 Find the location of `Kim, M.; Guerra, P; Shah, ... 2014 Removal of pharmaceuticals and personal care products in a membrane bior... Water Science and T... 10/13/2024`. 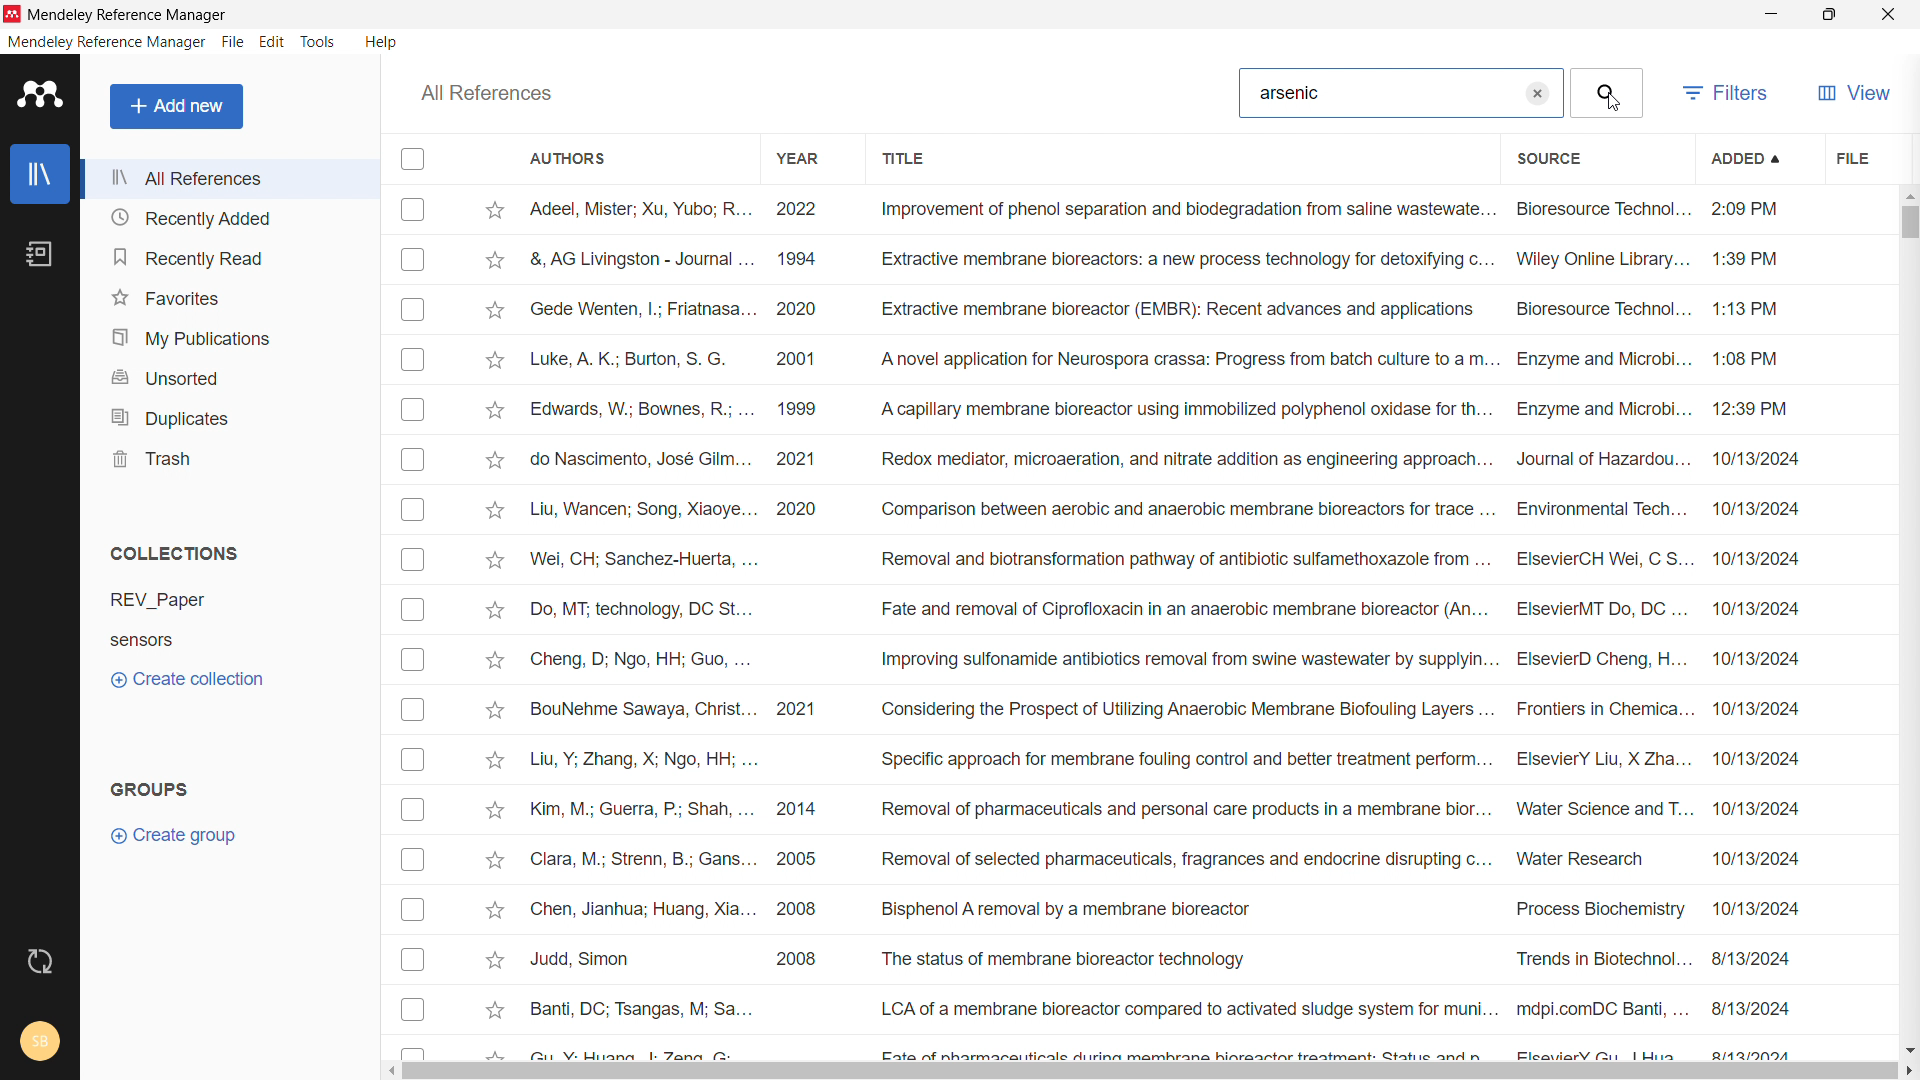

Kim, M.; Guerra, P; Shah, ... 2014 Removal of pharmaceuticals and personal care products in a membrane bior... Water Science and T... 10/13/2024 is located at coordinates (1168, 807).